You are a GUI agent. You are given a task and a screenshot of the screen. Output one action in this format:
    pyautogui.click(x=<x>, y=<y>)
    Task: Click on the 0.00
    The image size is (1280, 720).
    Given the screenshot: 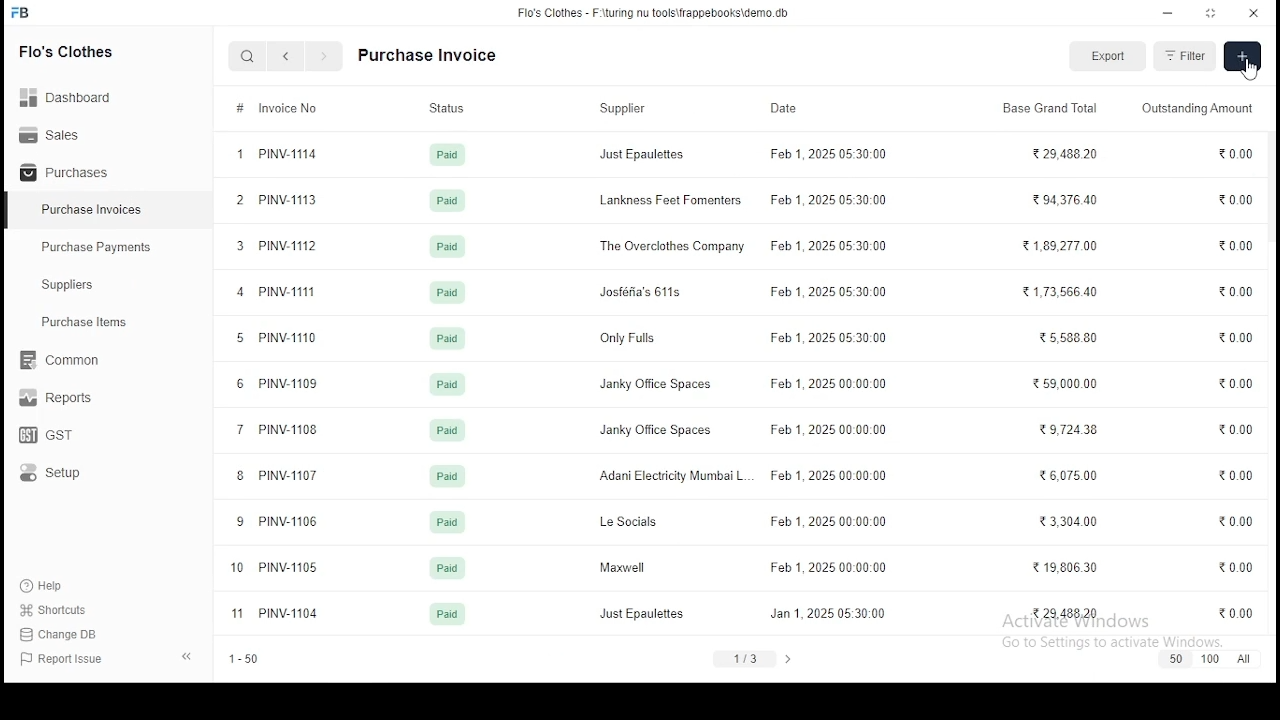 What is the action you would take?
    pyautogui.click(x=1234, y=338)
    